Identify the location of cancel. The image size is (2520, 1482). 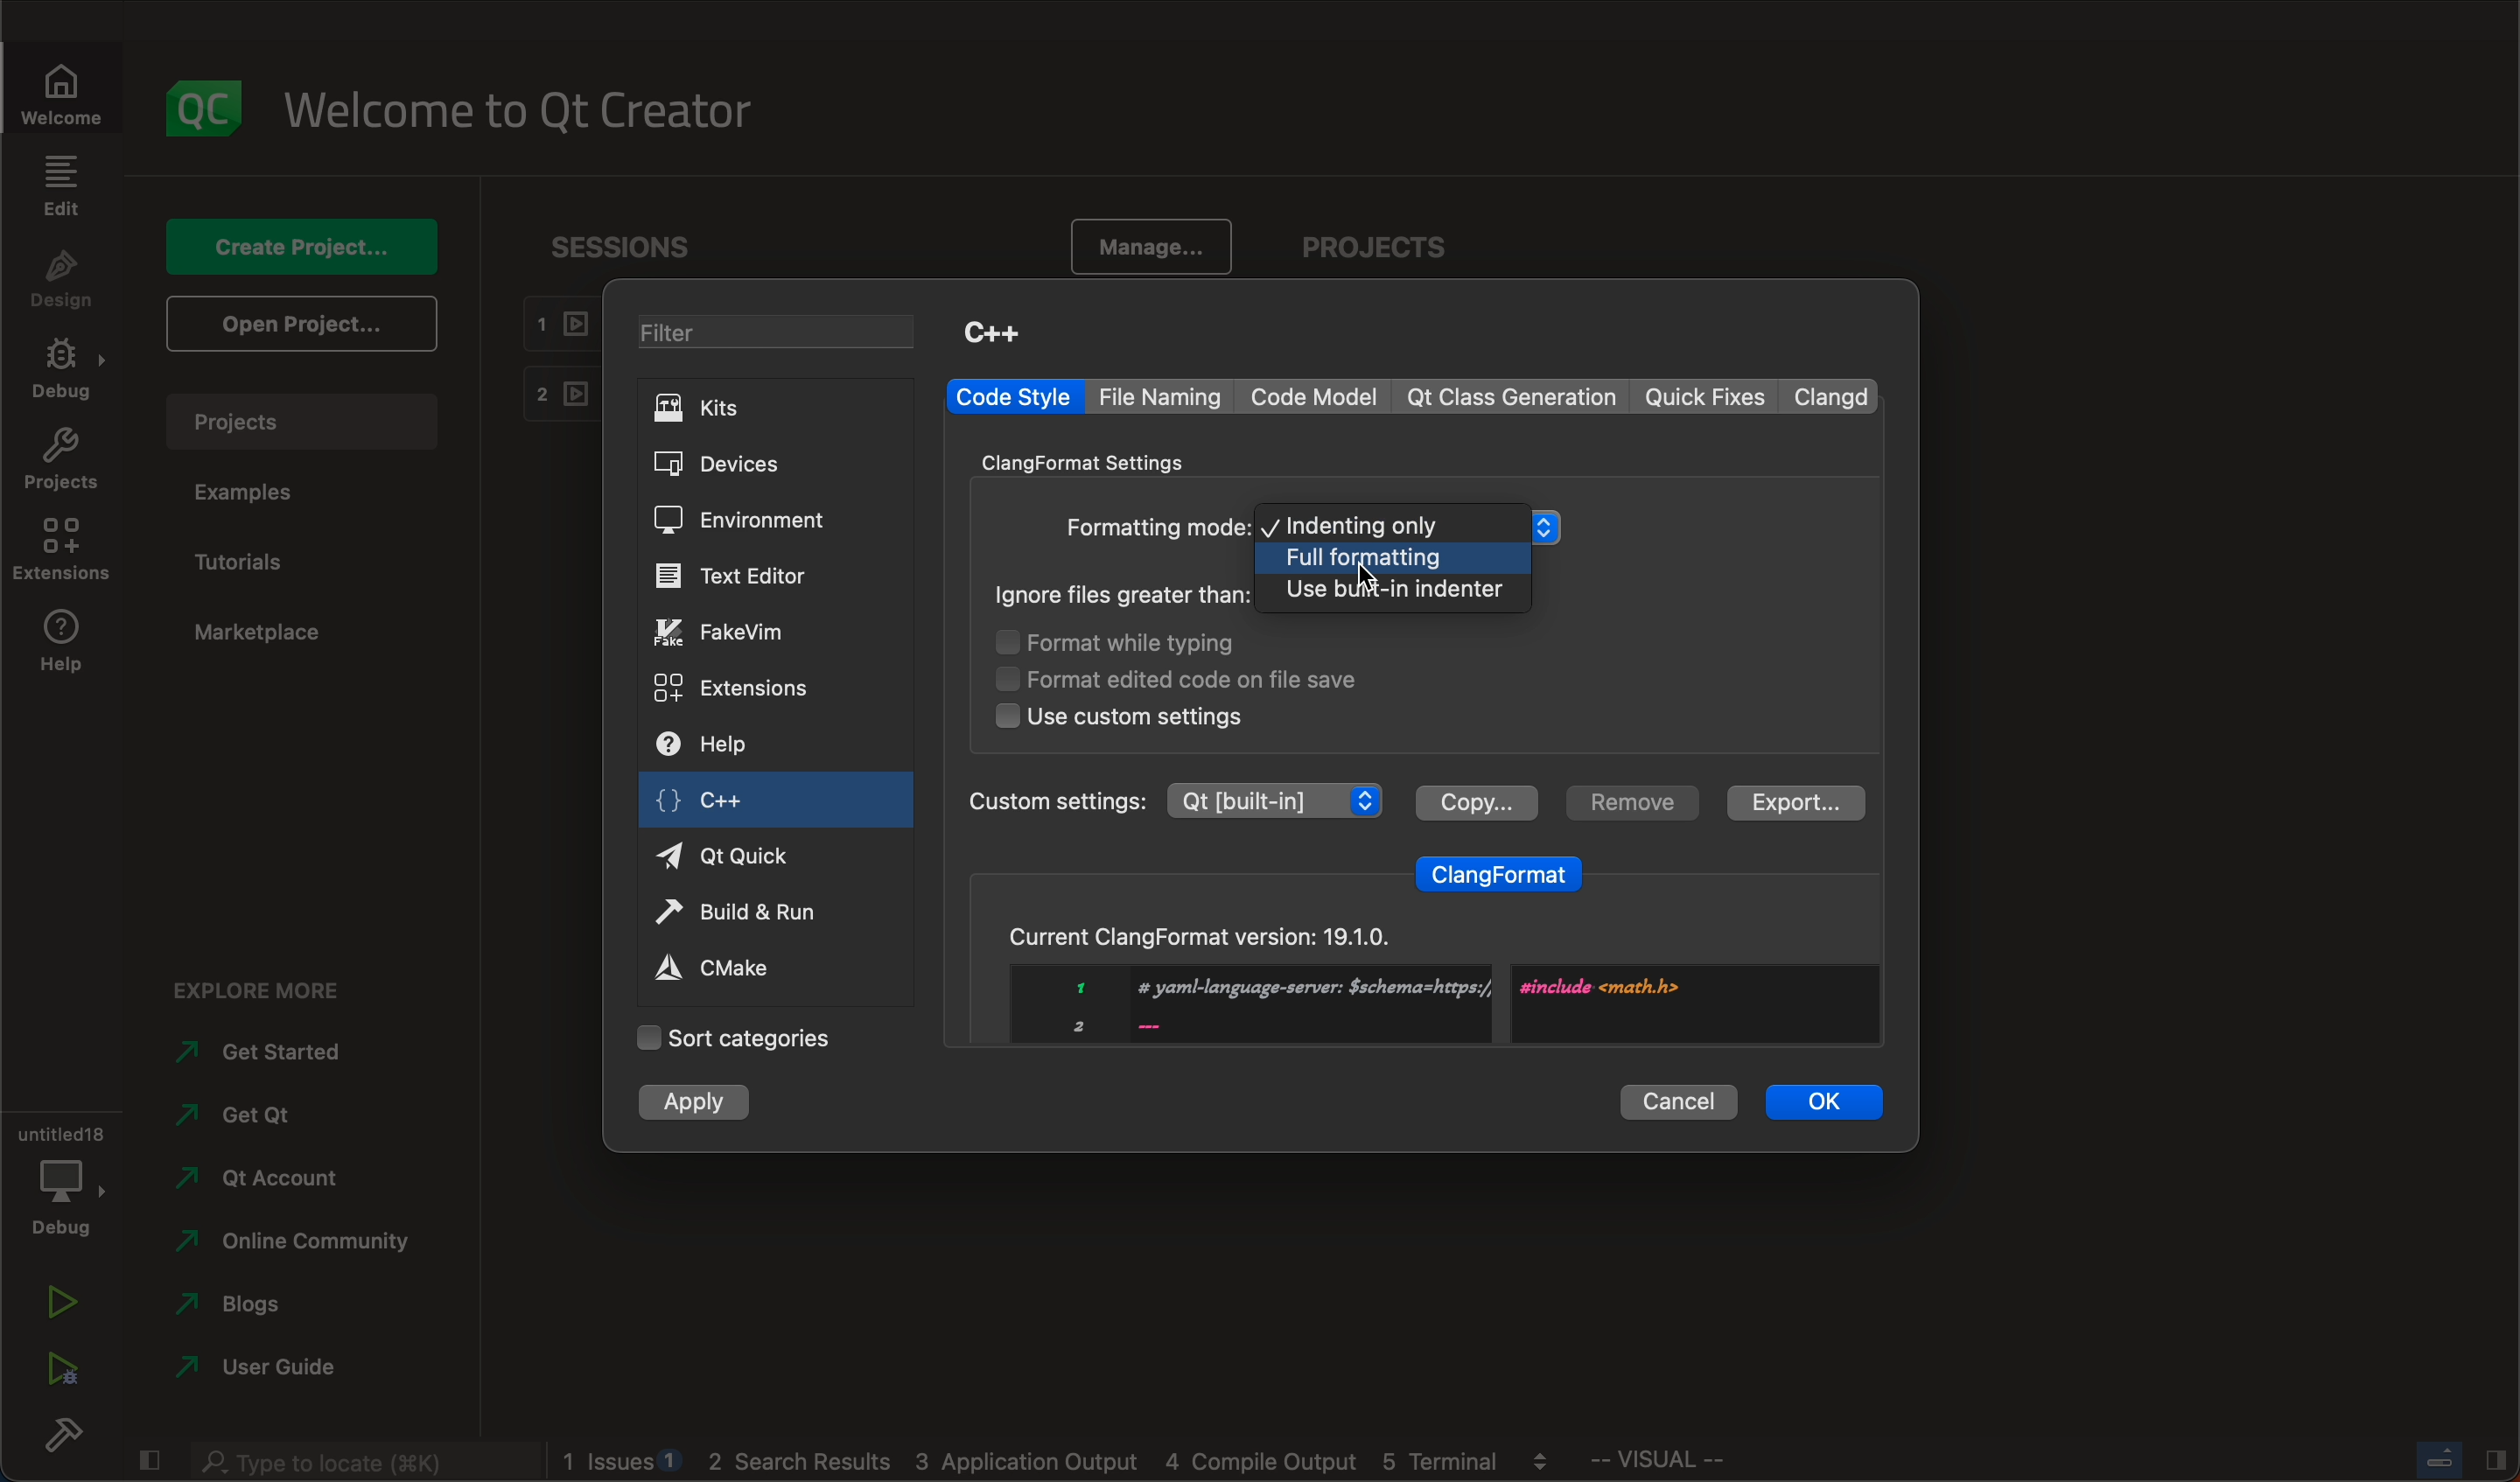
(1679, 1098).